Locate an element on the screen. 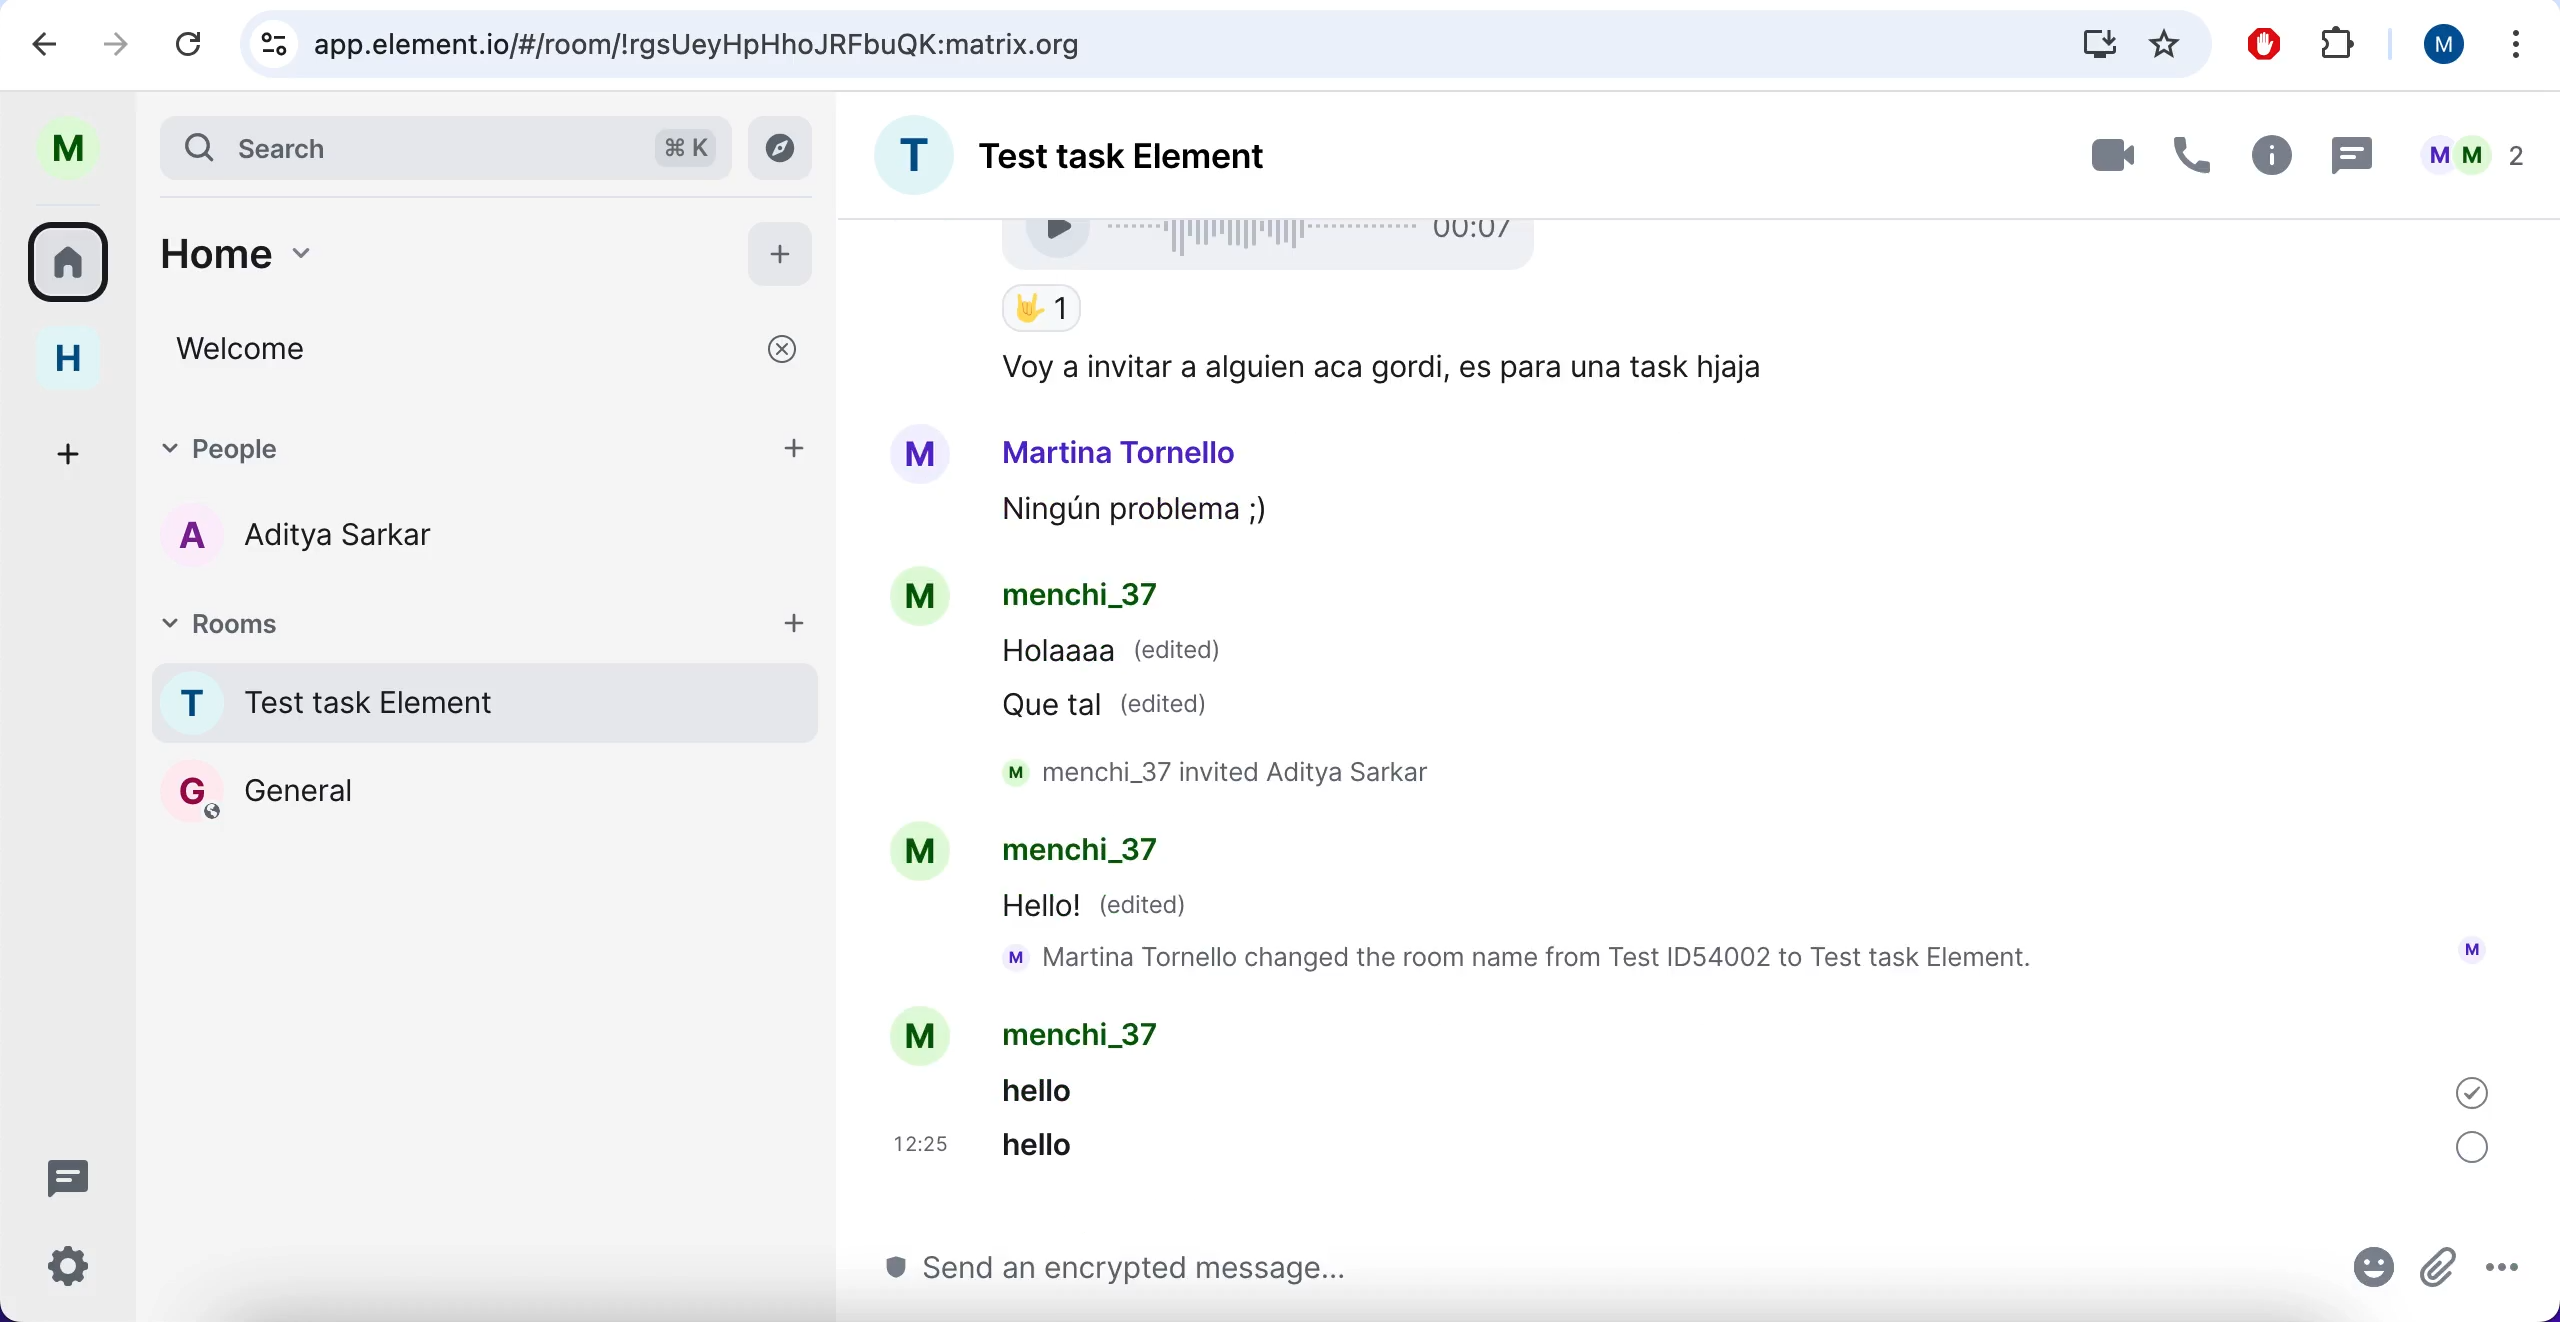 The image size is (2560, 1322). room name is located at coordinates (478, 702).